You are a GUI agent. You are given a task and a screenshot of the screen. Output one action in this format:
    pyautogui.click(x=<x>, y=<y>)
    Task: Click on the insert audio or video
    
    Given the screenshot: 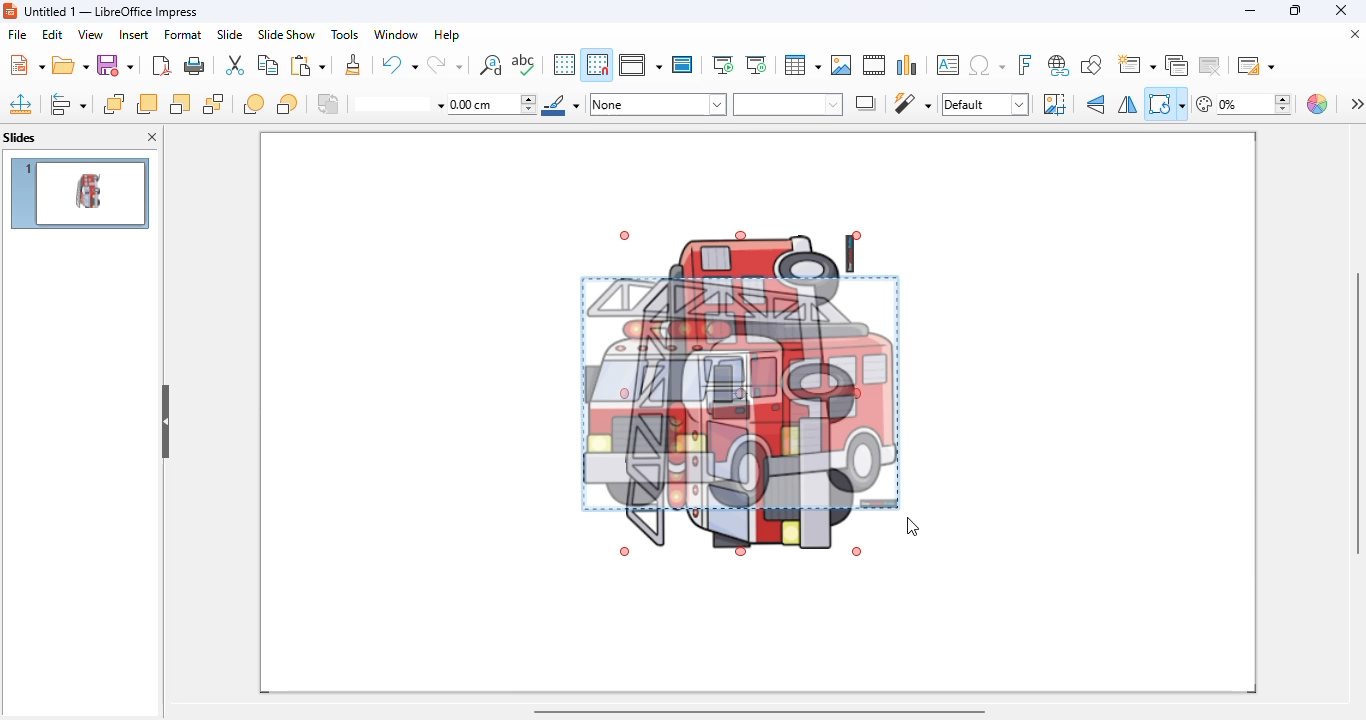 What is the action you would take?
    pyautogui.click(x=874, y=65)
    